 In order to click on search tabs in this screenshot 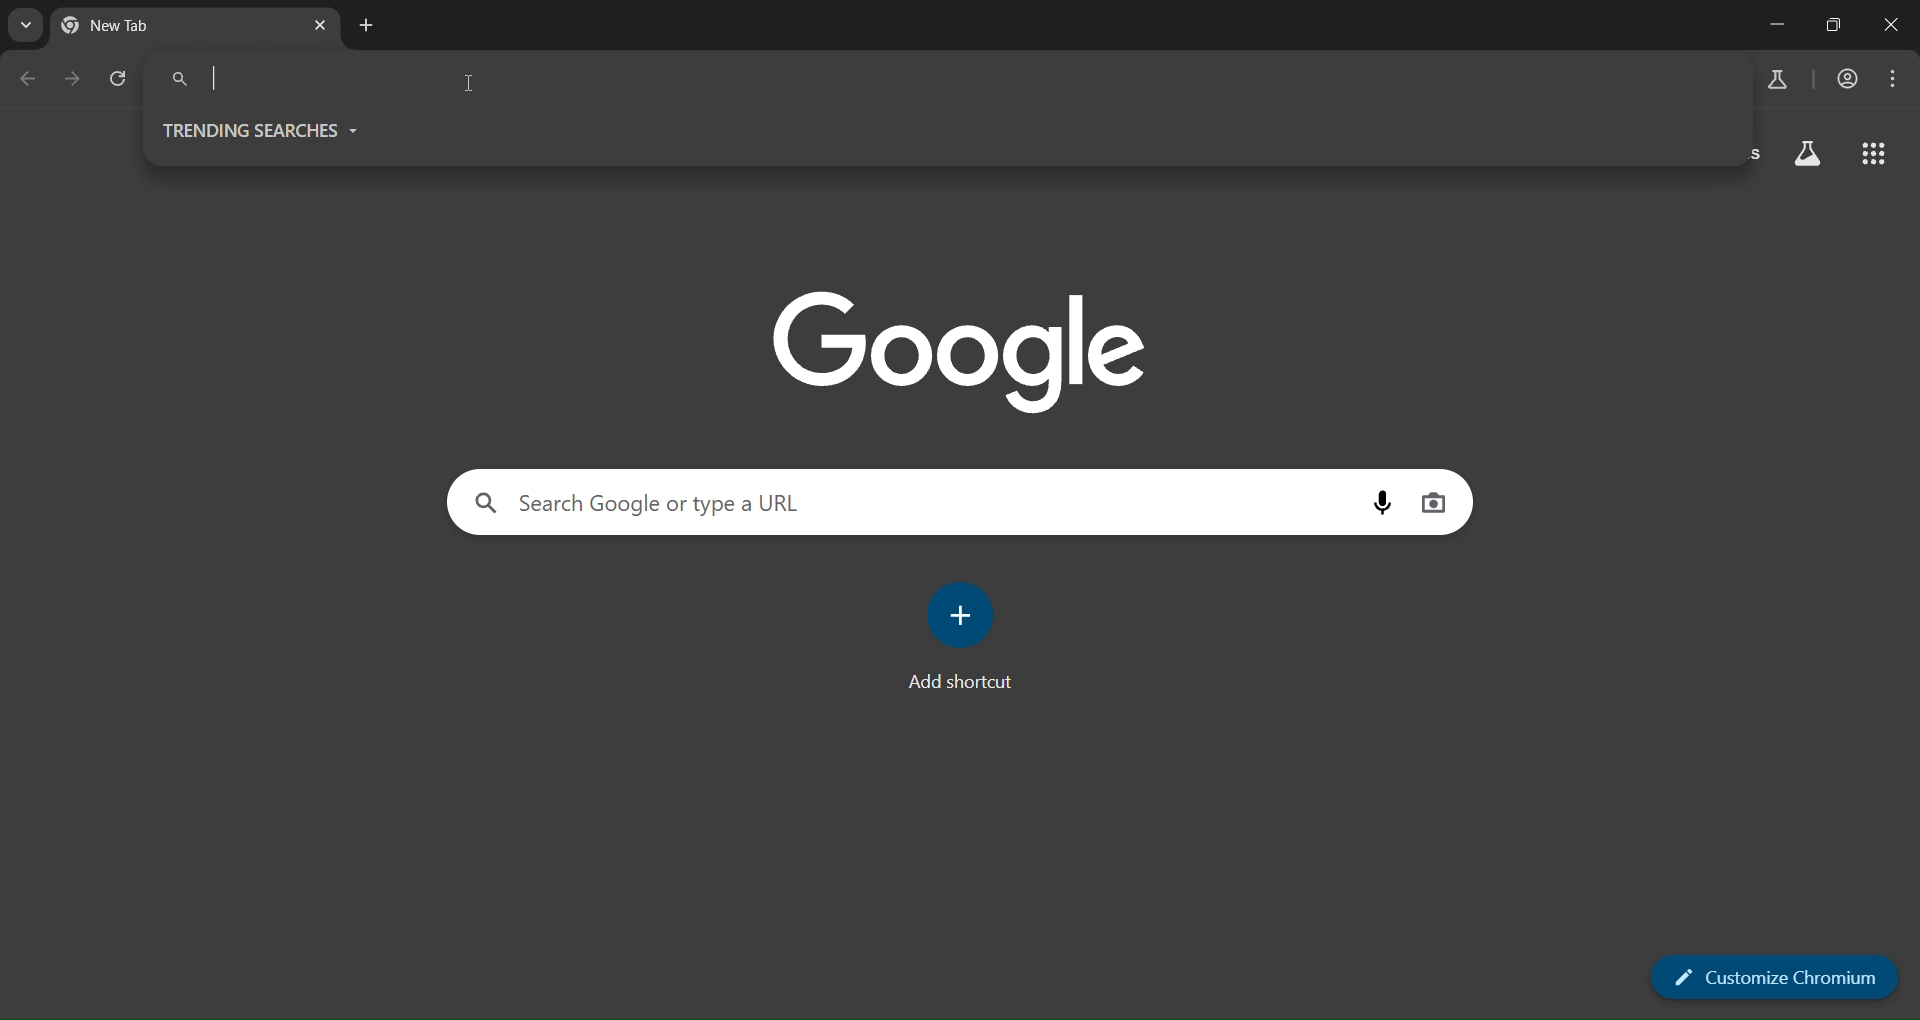, I will do `click(27, 23)`.